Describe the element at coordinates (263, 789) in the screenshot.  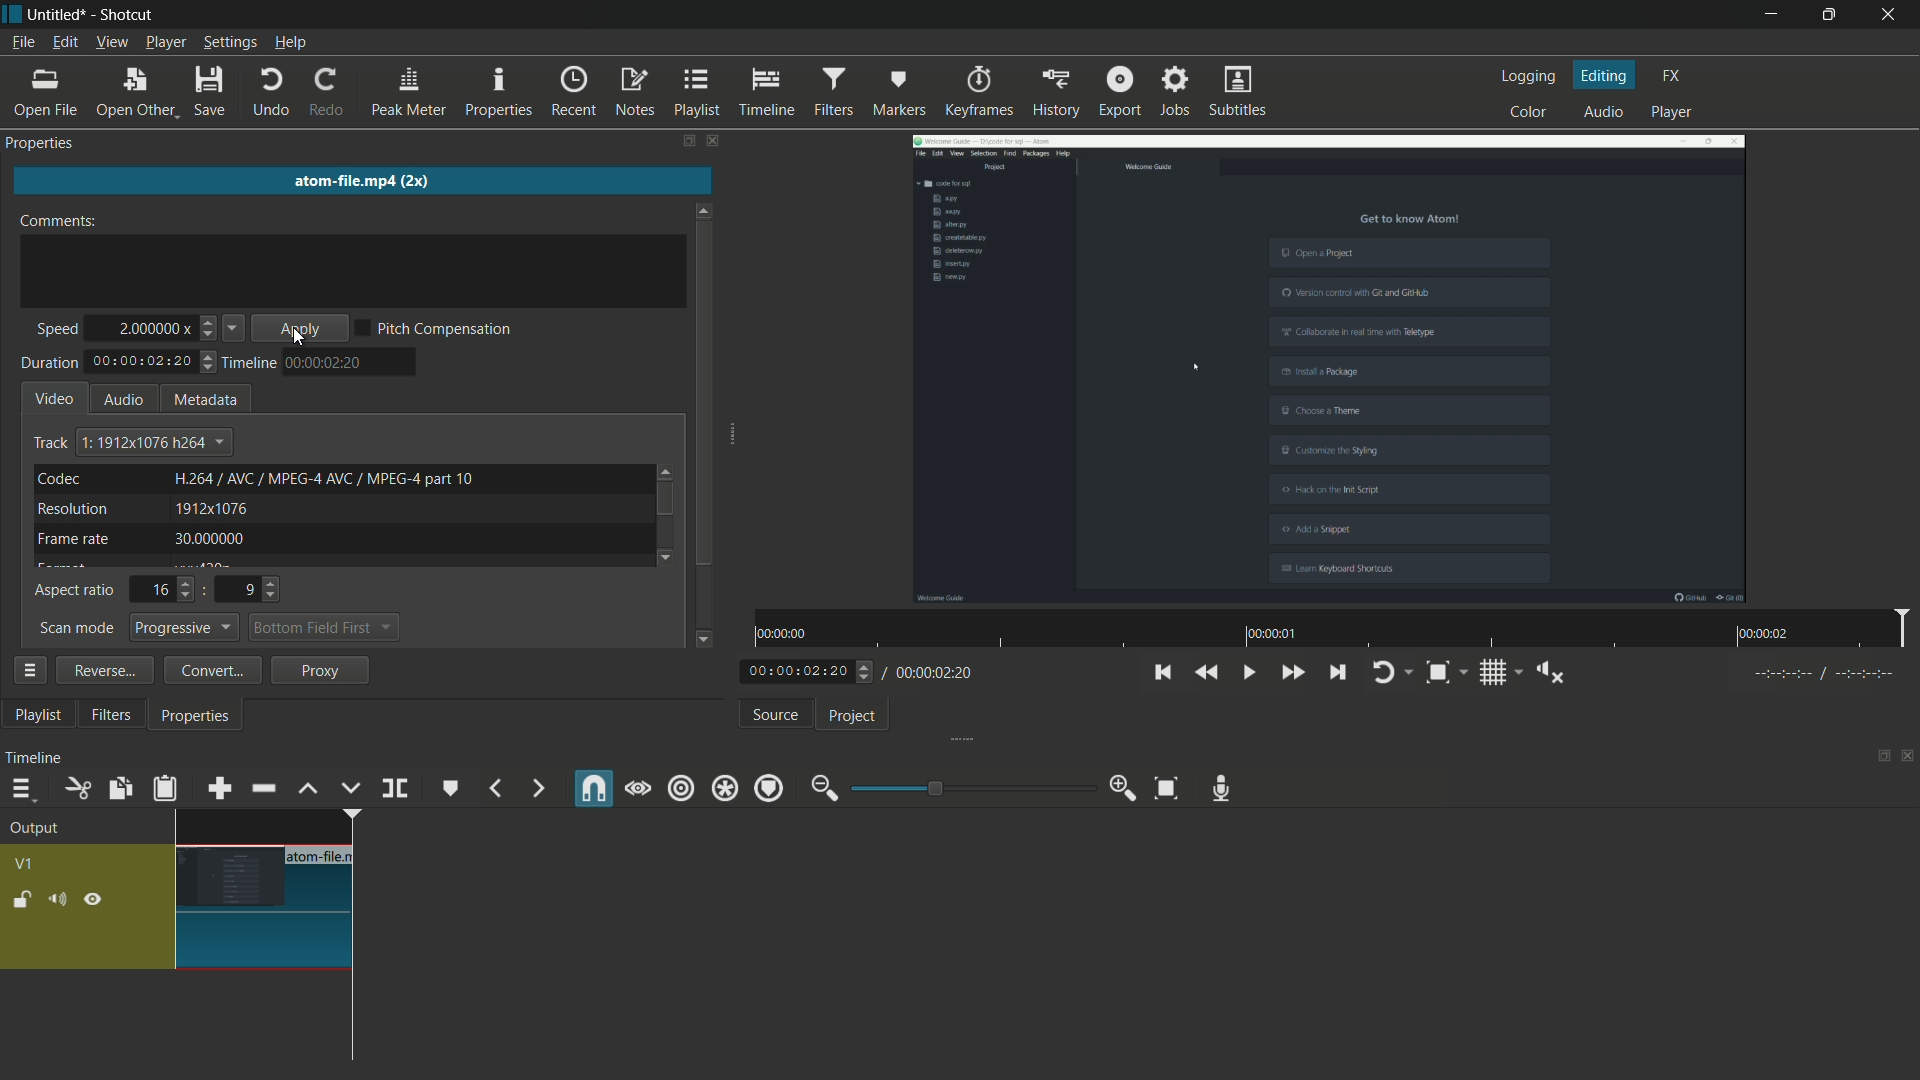
I see `ripple delete` at that location.